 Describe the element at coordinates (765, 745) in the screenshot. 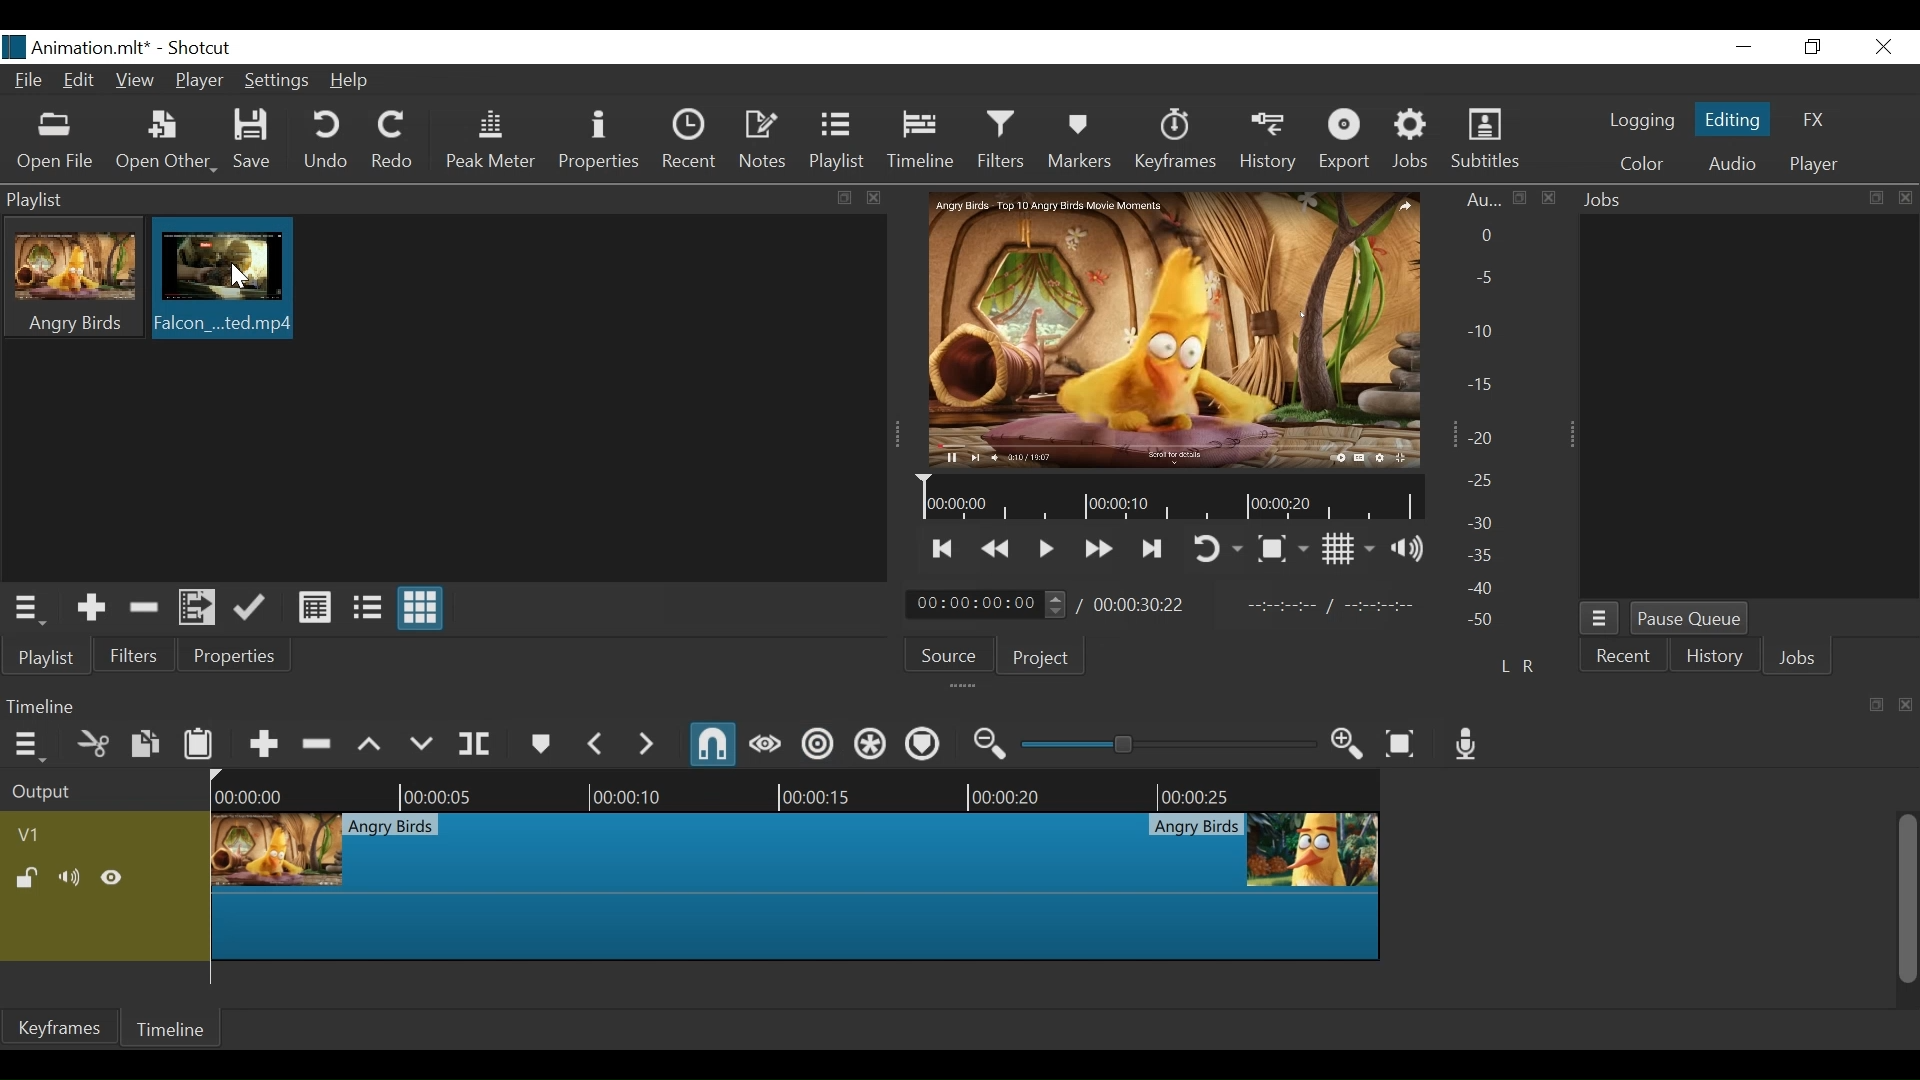

I see `Scrub while dragging` at that location.